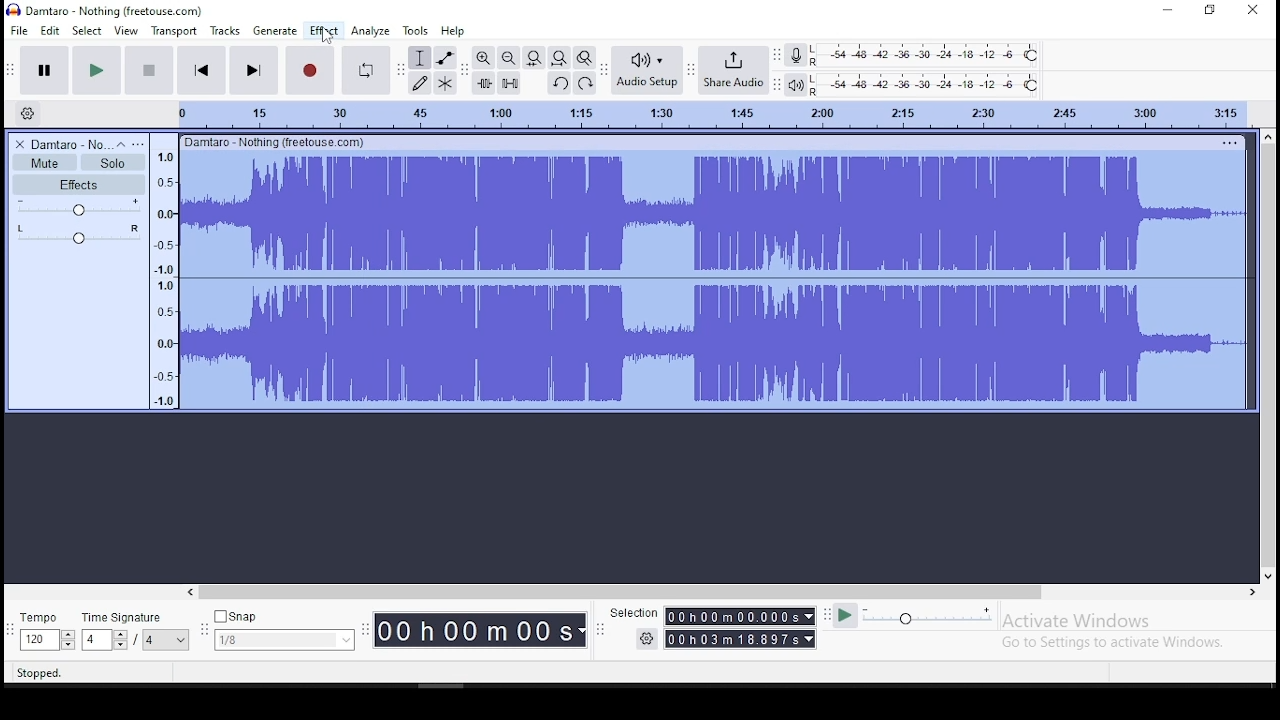 This screenshot has height=720, width=1280. What do you see at coordinates (604, 69) in the screenshot?
I see `` at bounding box center [604, 69].